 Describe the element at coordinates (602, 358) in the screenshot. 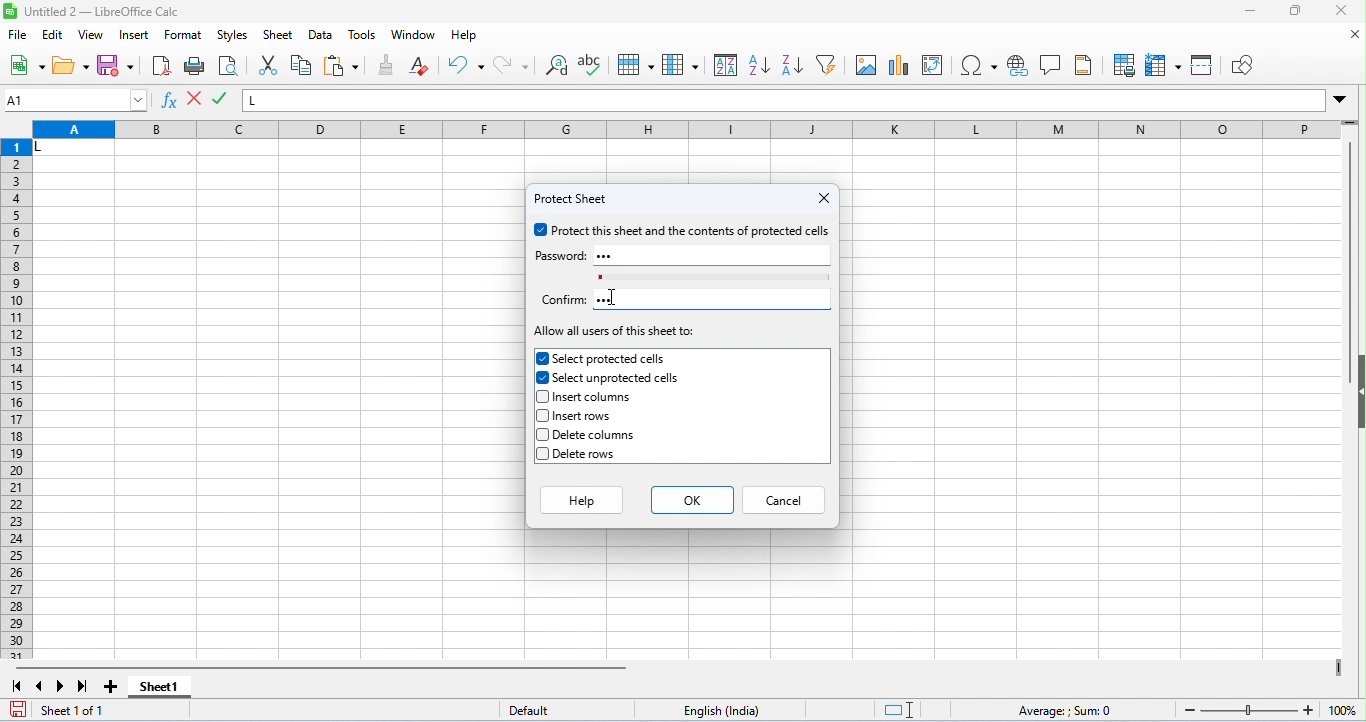

I see `select protected cells` at that location.